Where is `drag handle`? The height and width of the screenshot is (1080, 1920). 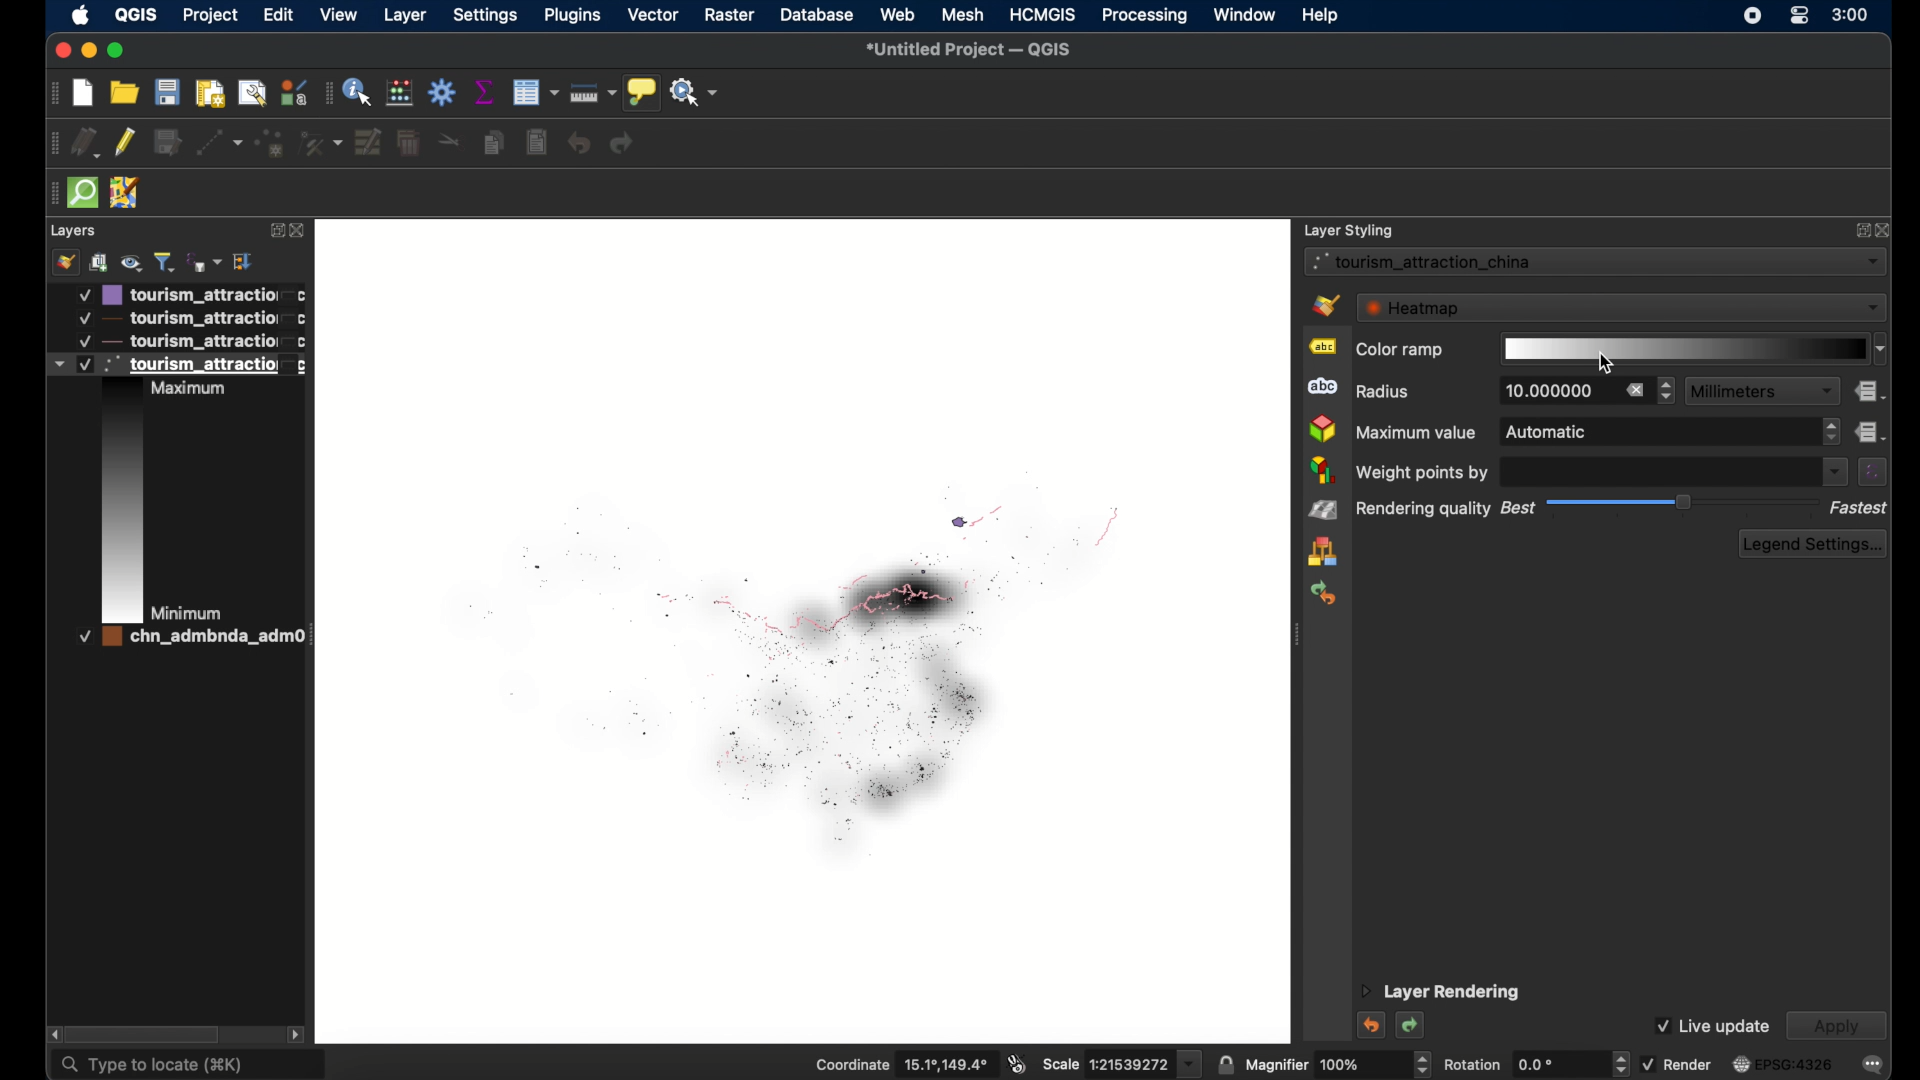 drag handle is located at coordinates (48, 193).